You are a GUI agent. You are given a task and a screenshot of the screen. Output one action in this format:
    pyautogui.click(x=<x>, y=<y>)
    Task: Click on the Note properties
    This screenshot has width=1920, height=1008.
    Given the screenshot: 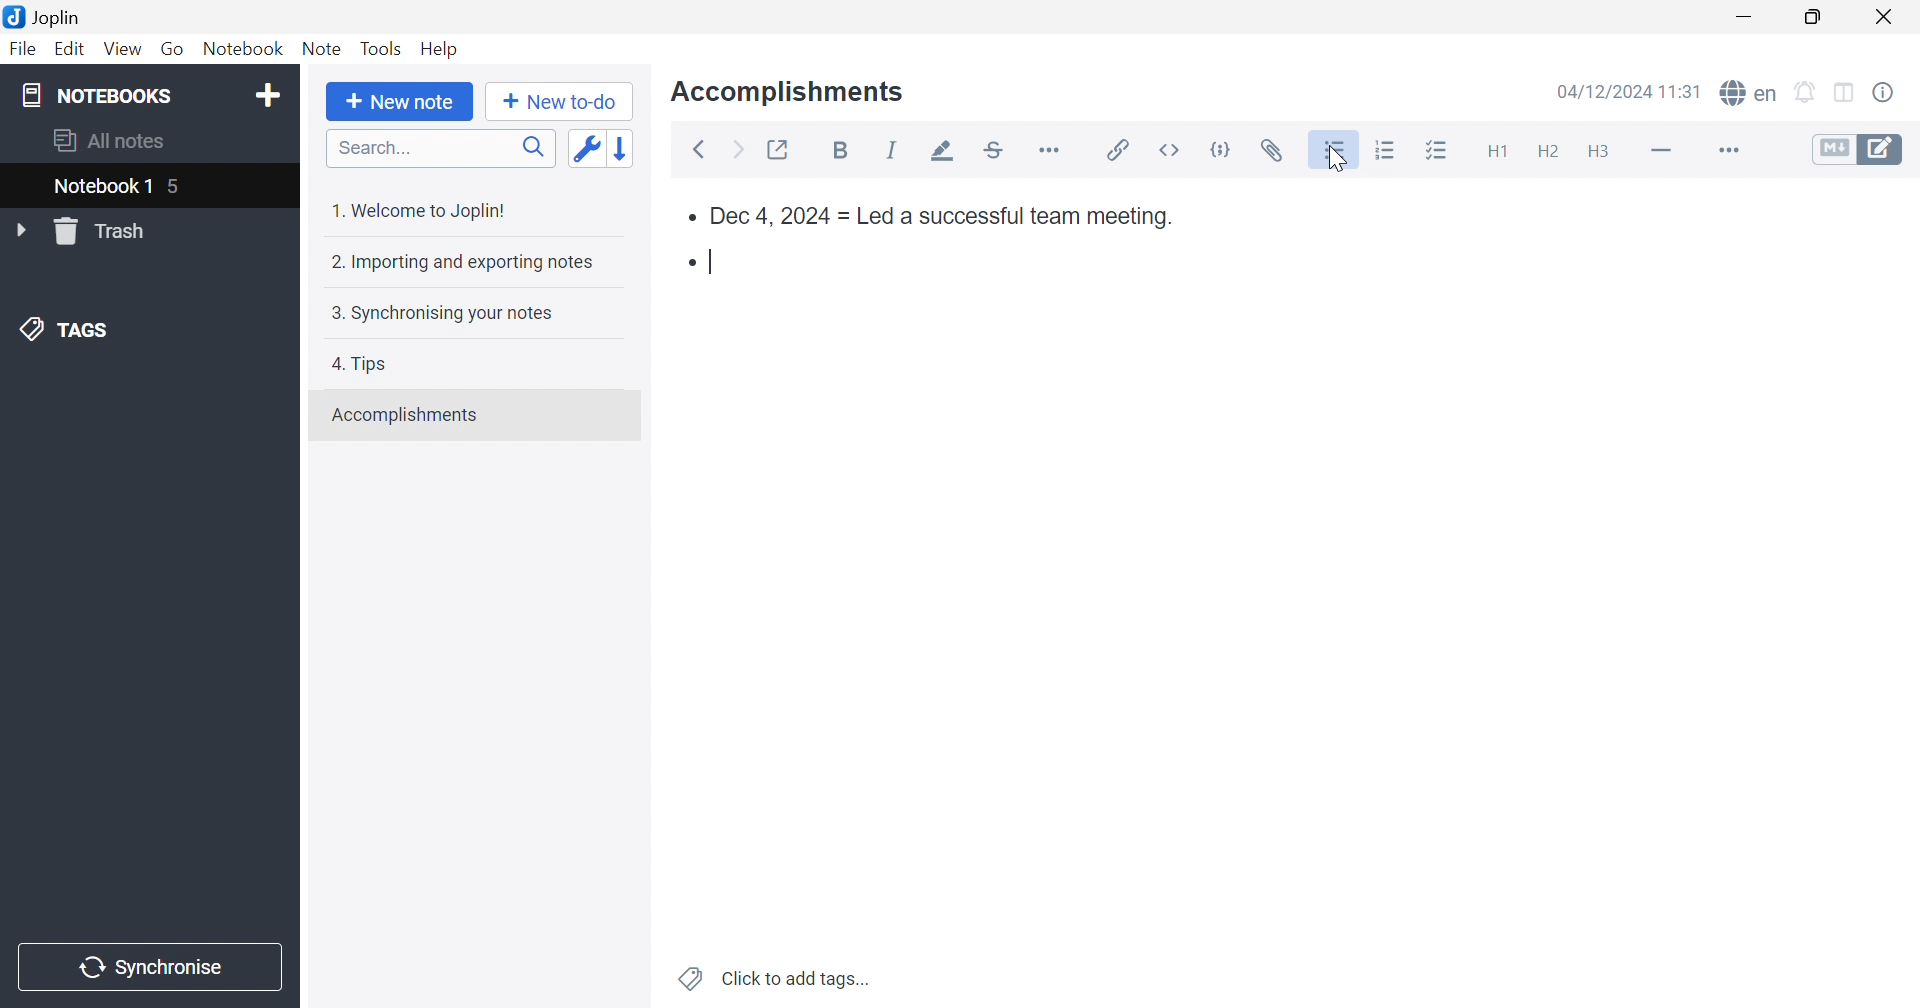 What is the action you would take?
    pyautogui.click(x=1887, y=94)
    